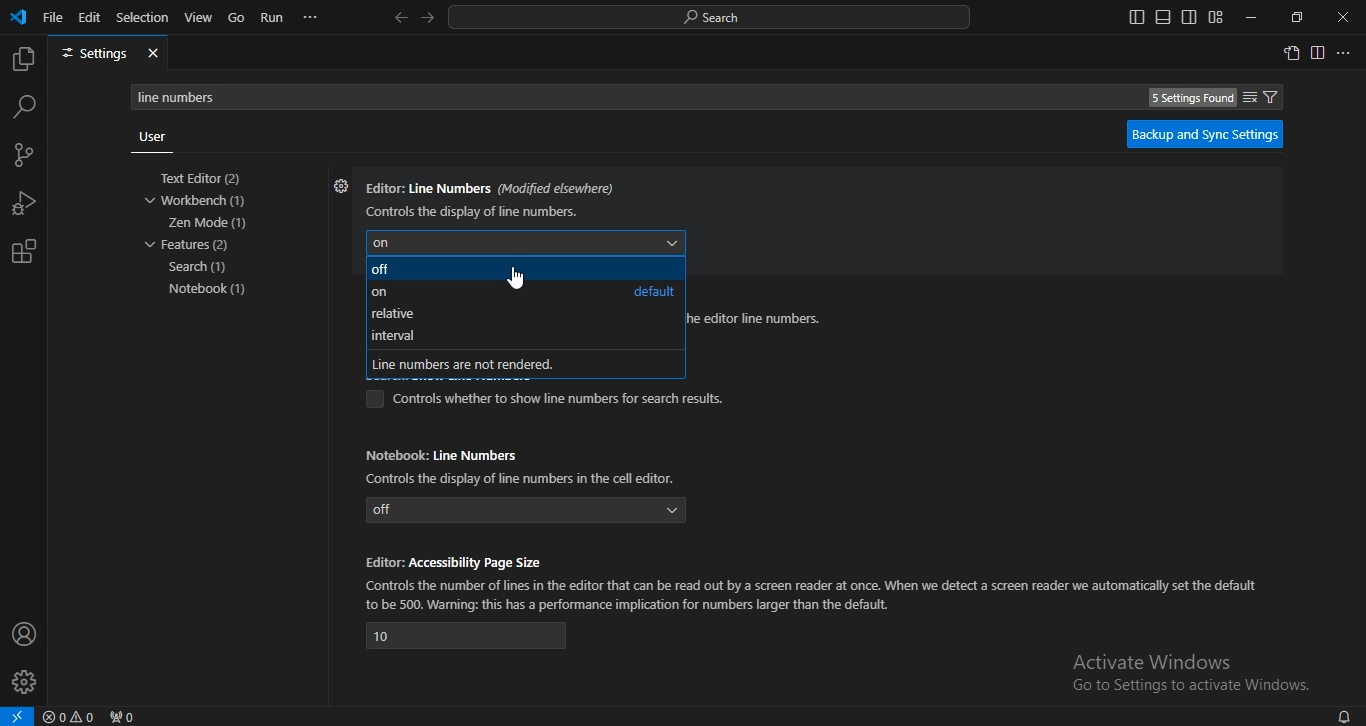  Describe the element at coordinates (715, 18) in the screenshot. I see `search desktop` at that location.